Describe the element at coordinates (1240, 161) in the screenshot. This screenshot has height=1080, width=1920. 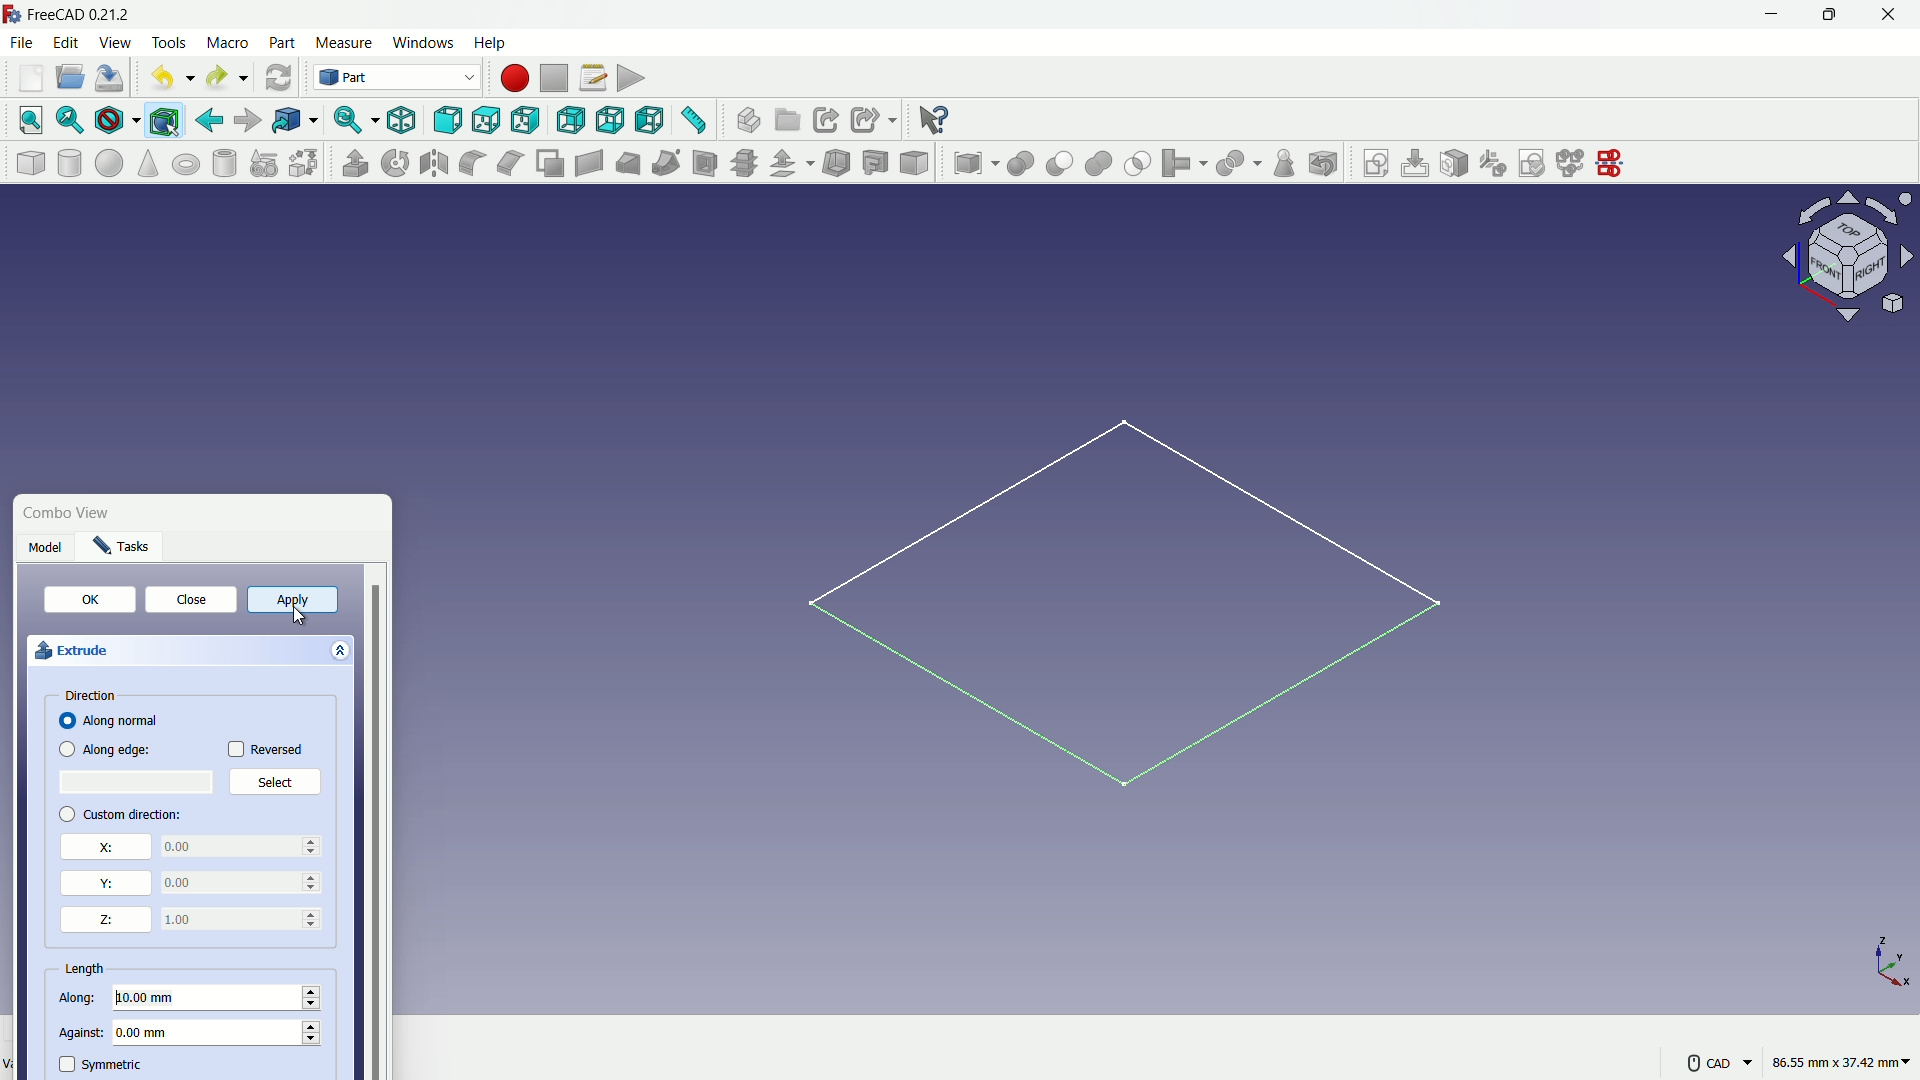
I see `split object` at that location.